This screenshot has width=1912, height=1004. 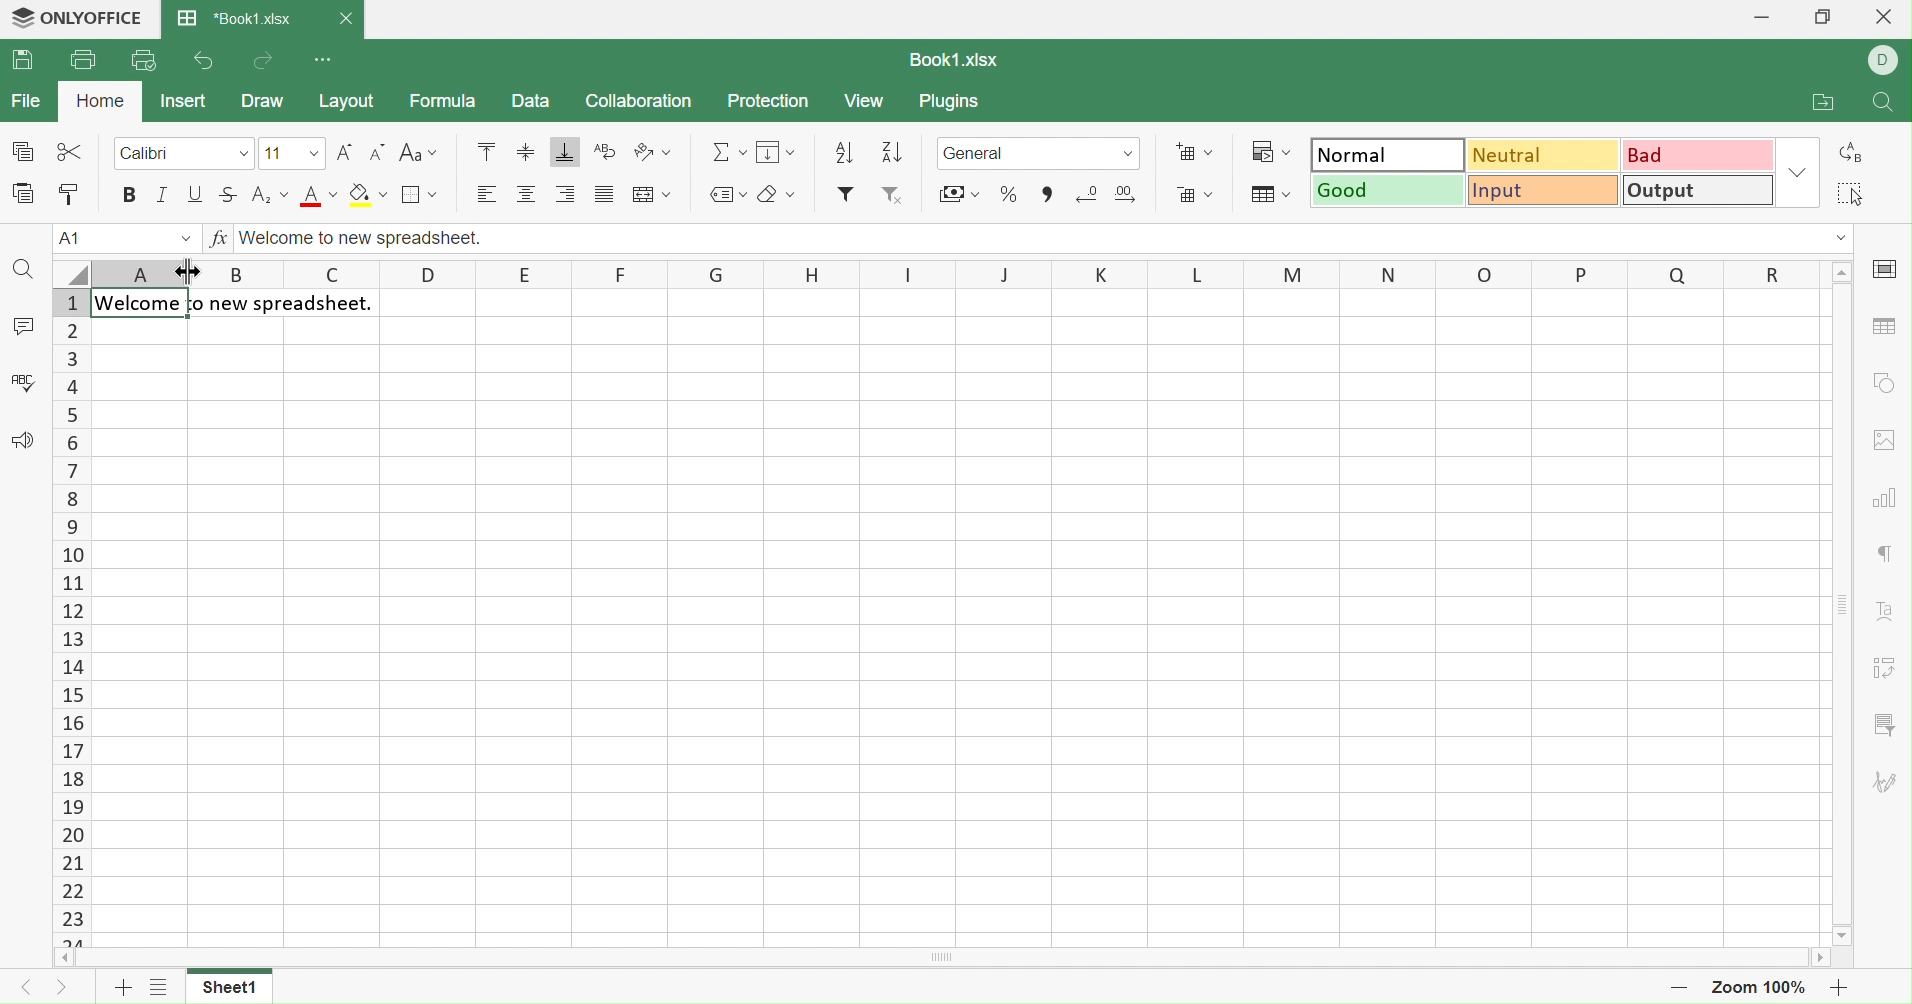 What do you see at coordinates (638, 101) in the screenshot?
I see `Collection` at bounding box center [638, 101].